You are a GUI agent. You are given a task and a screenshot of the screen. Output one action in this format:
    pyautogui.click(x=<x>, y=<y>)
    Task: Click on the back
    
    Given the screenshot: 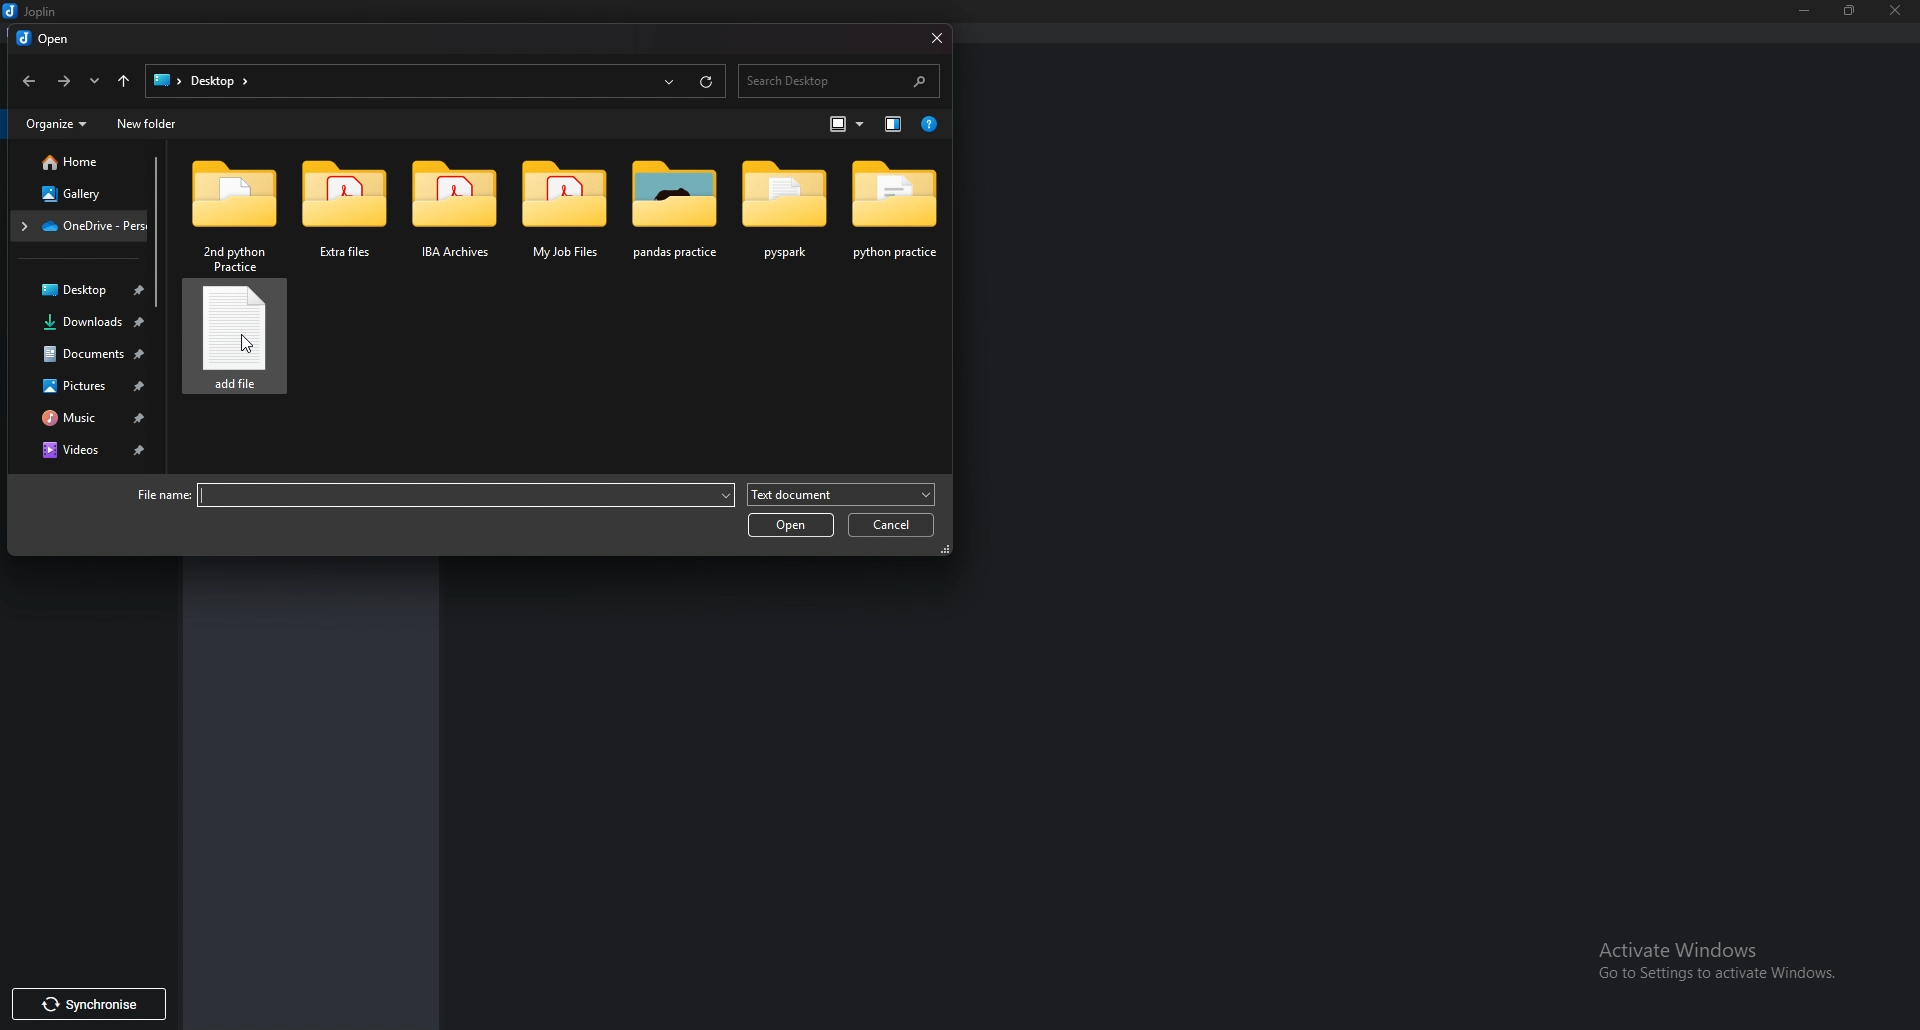 What is the action you would take?
    pyautogui.click(x=30, y=82)
    